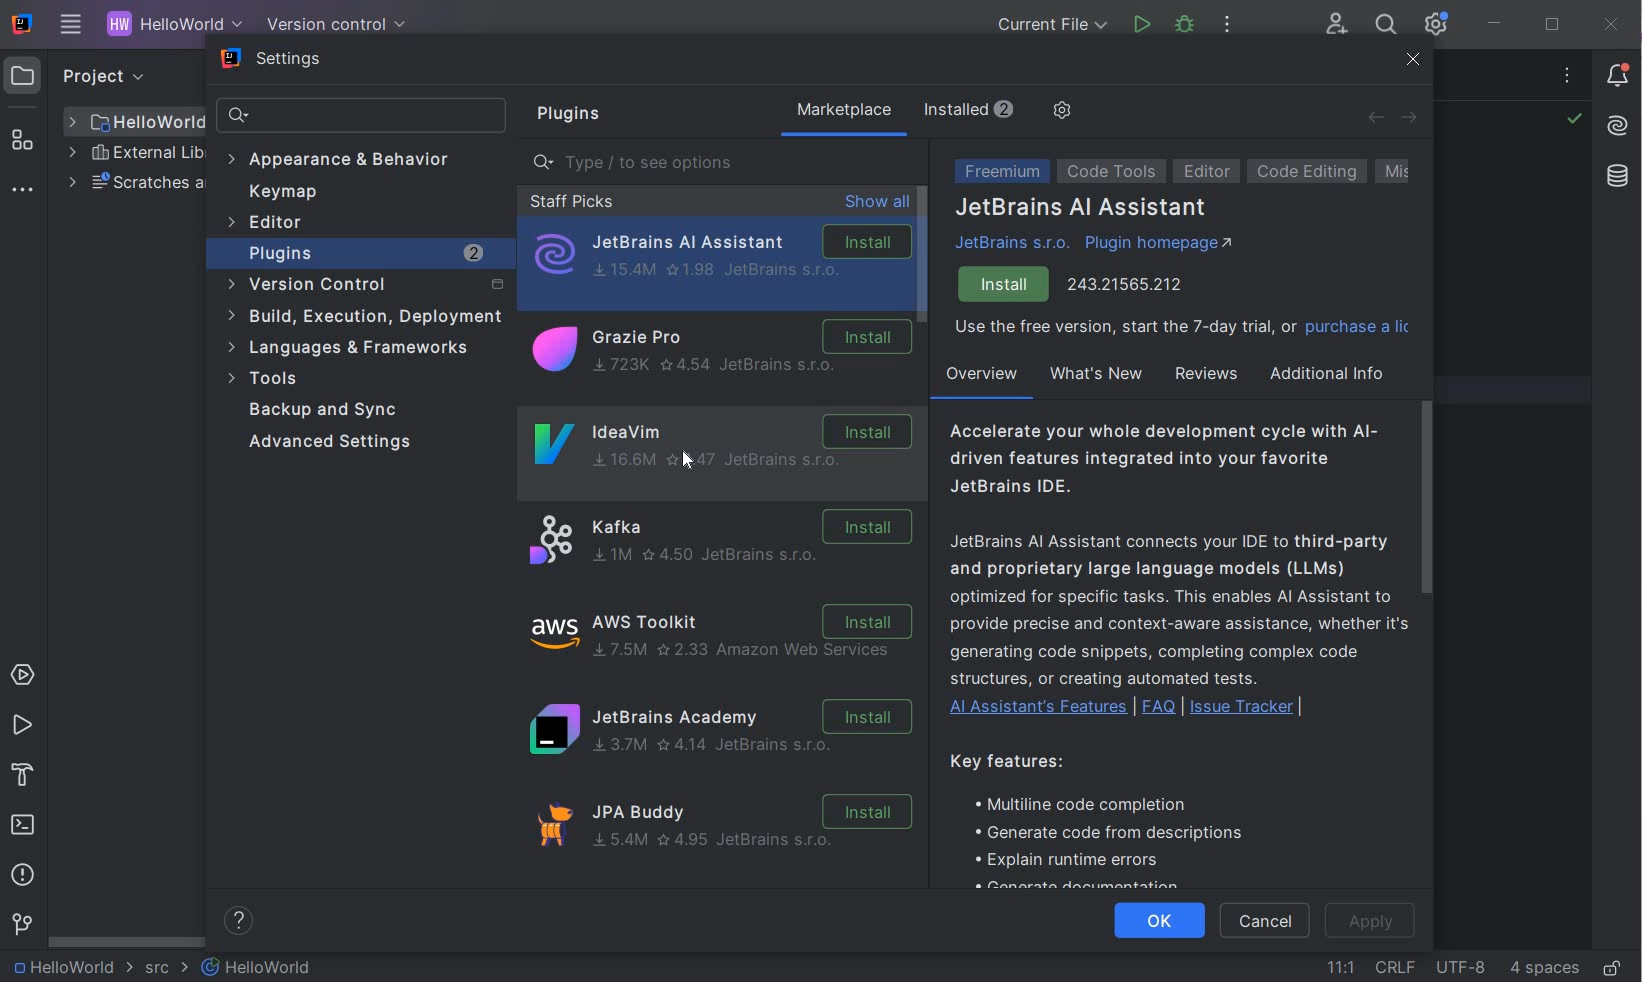 This screenshot has width=1642, height=982. Describe the element at coordinates (70, 968) in the screenshot. I see `PROJECT NAME` at that location.